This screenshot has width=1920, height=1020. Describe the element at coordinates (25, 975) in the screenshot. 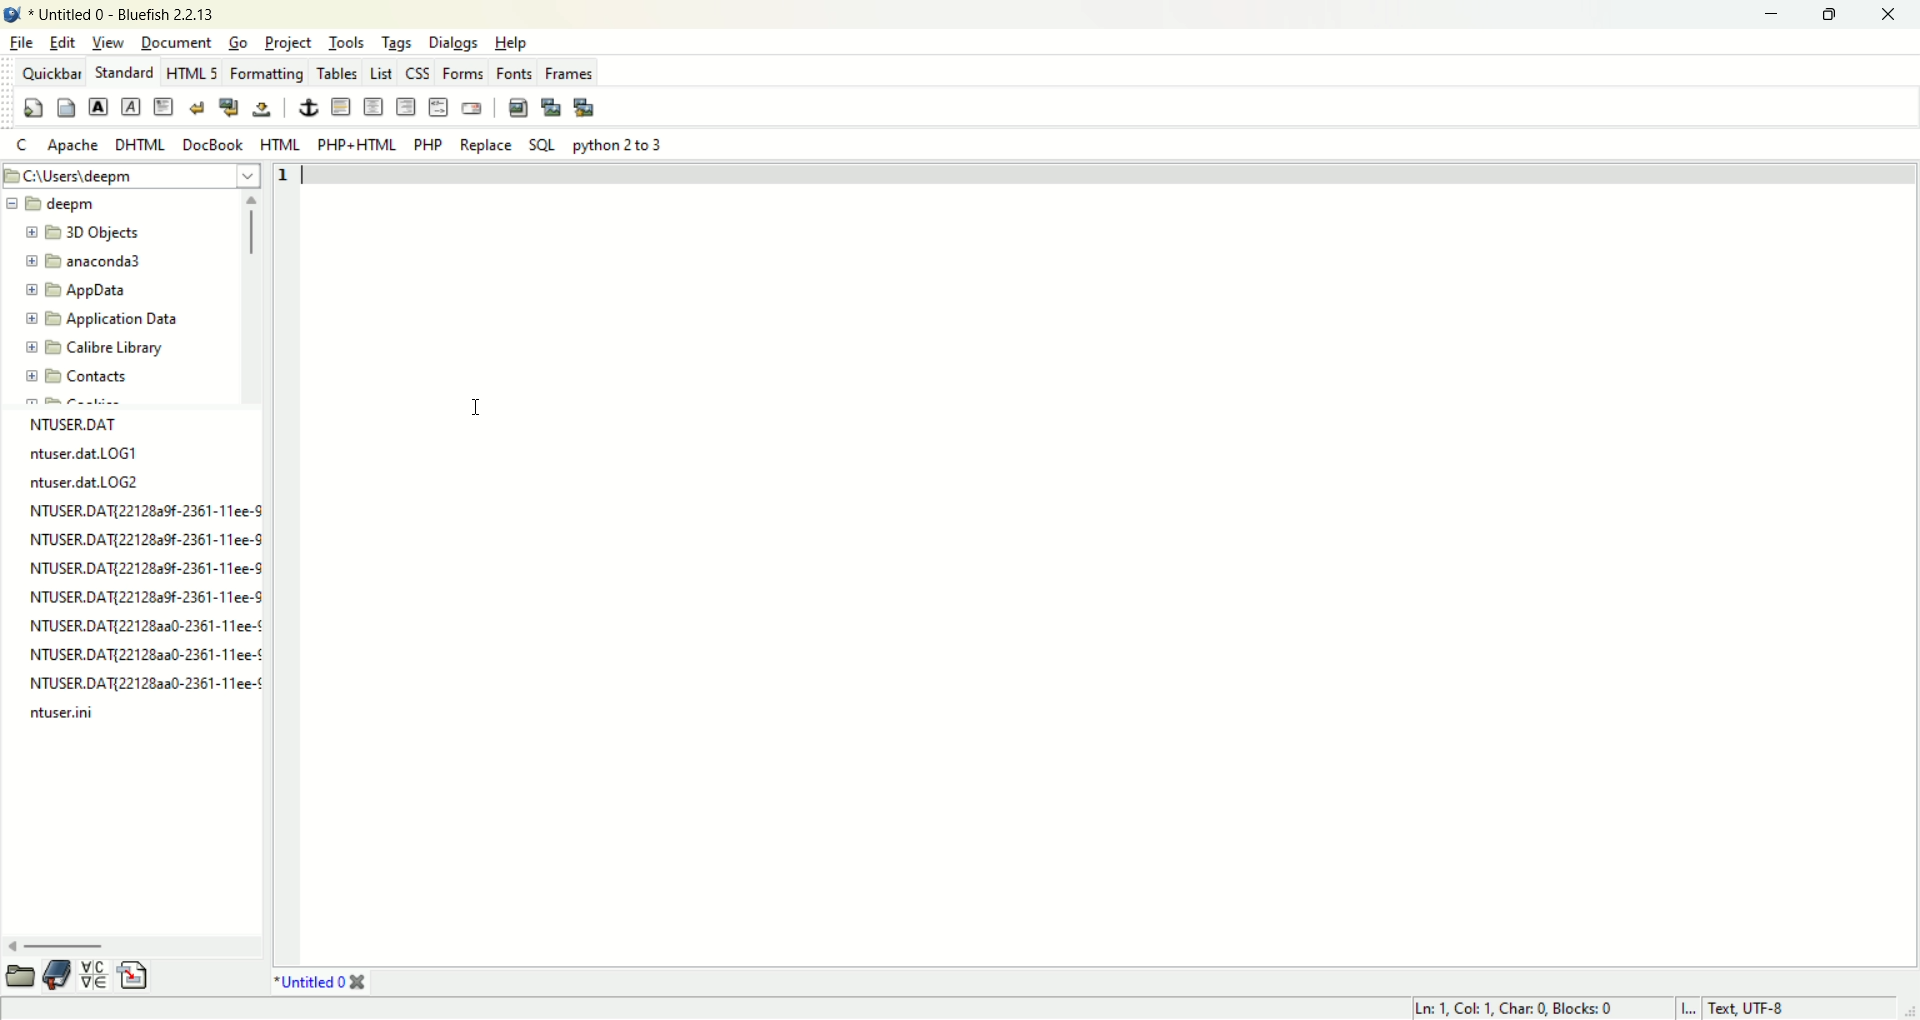

I see `browse file` at that location.